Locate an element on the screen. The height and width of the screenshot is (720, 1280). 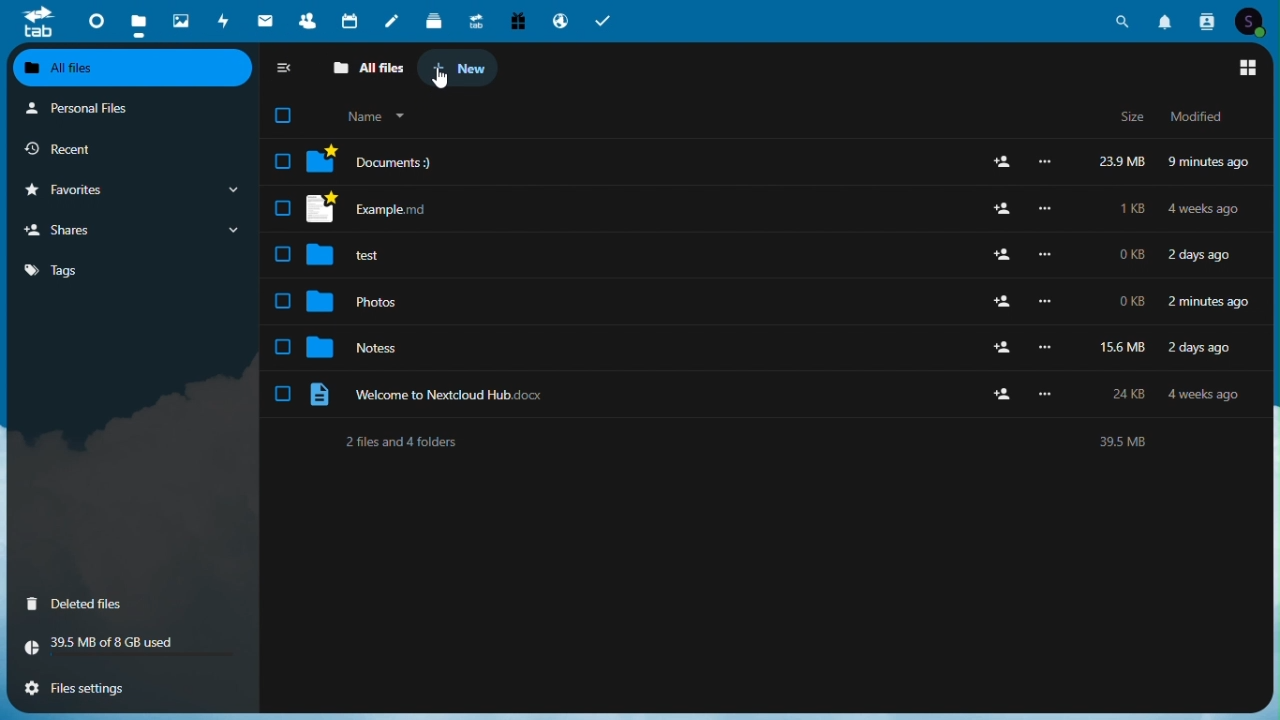
cursor is located at coordinates (441, 80).